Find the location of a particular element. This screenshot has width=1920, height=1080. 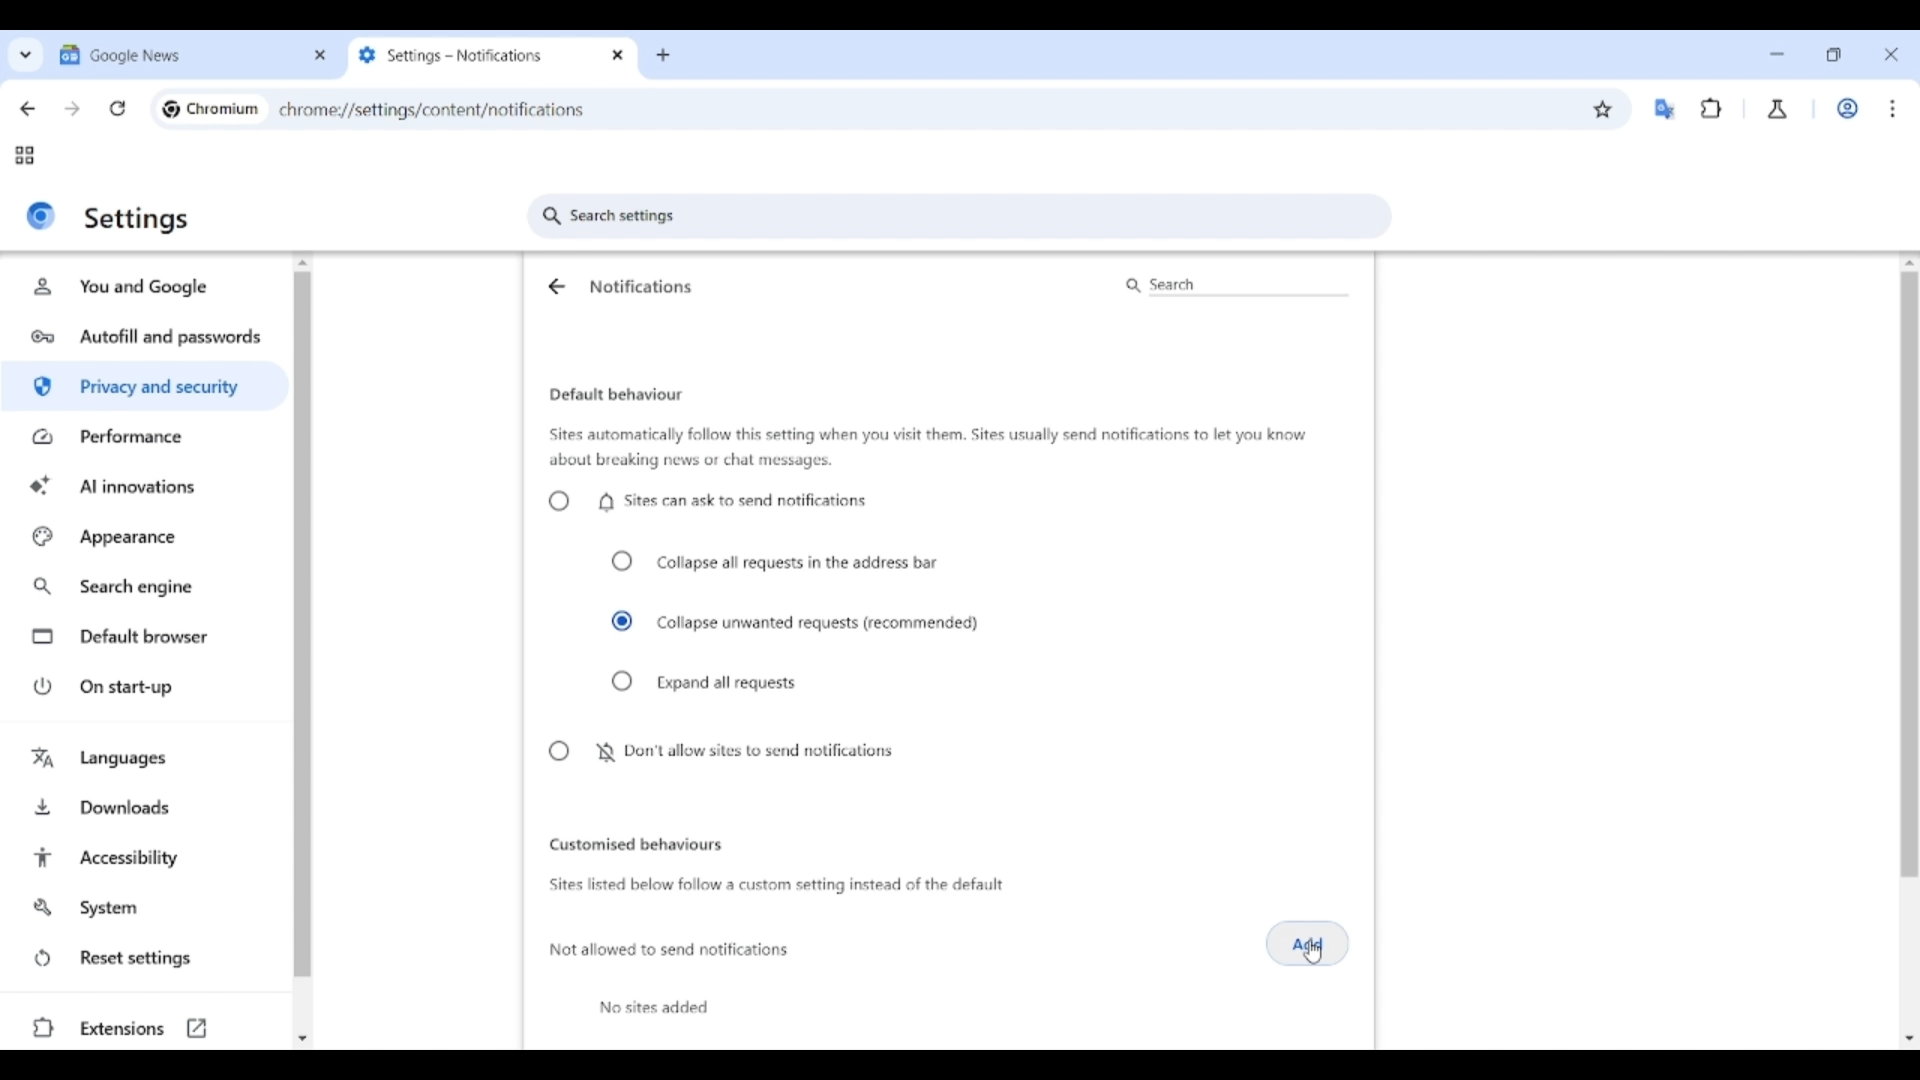

Close tab 1 is located at coordinates (321, 55).